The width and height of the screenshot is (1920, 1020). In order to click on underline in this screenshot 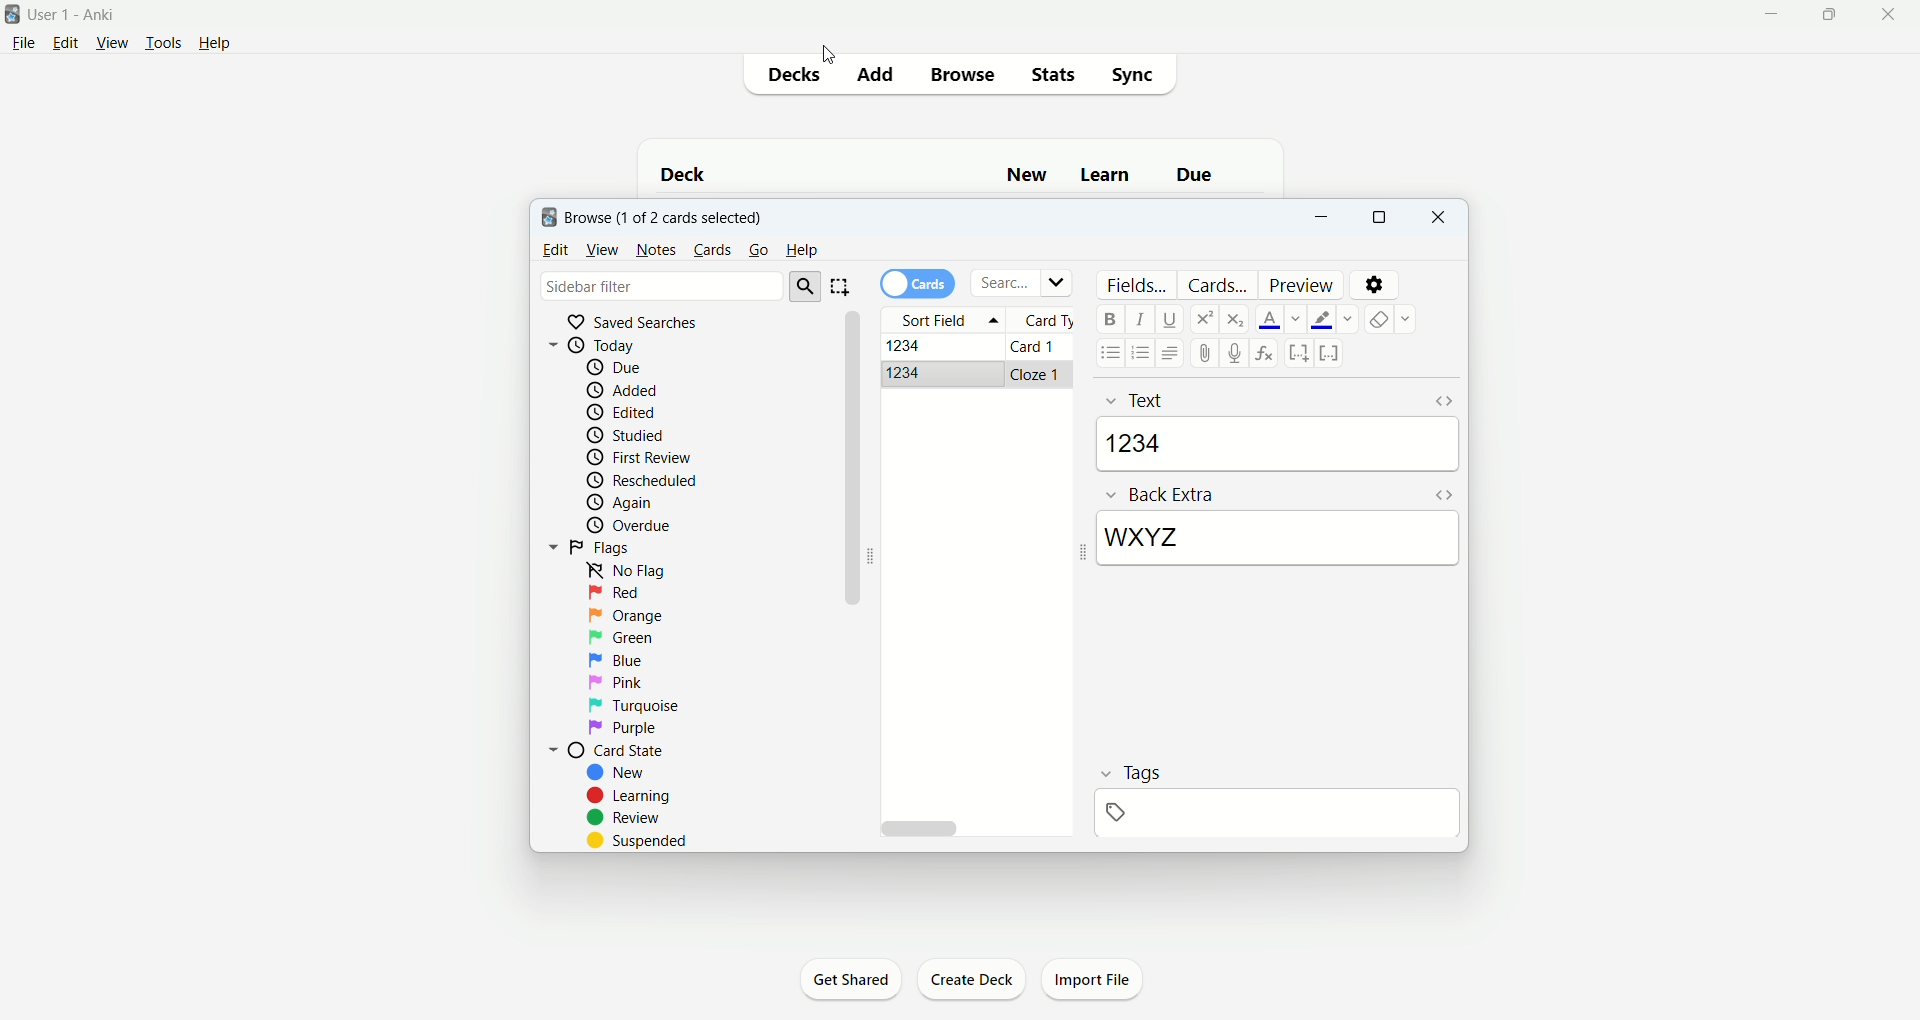, I will do `click(1170, 318)`.